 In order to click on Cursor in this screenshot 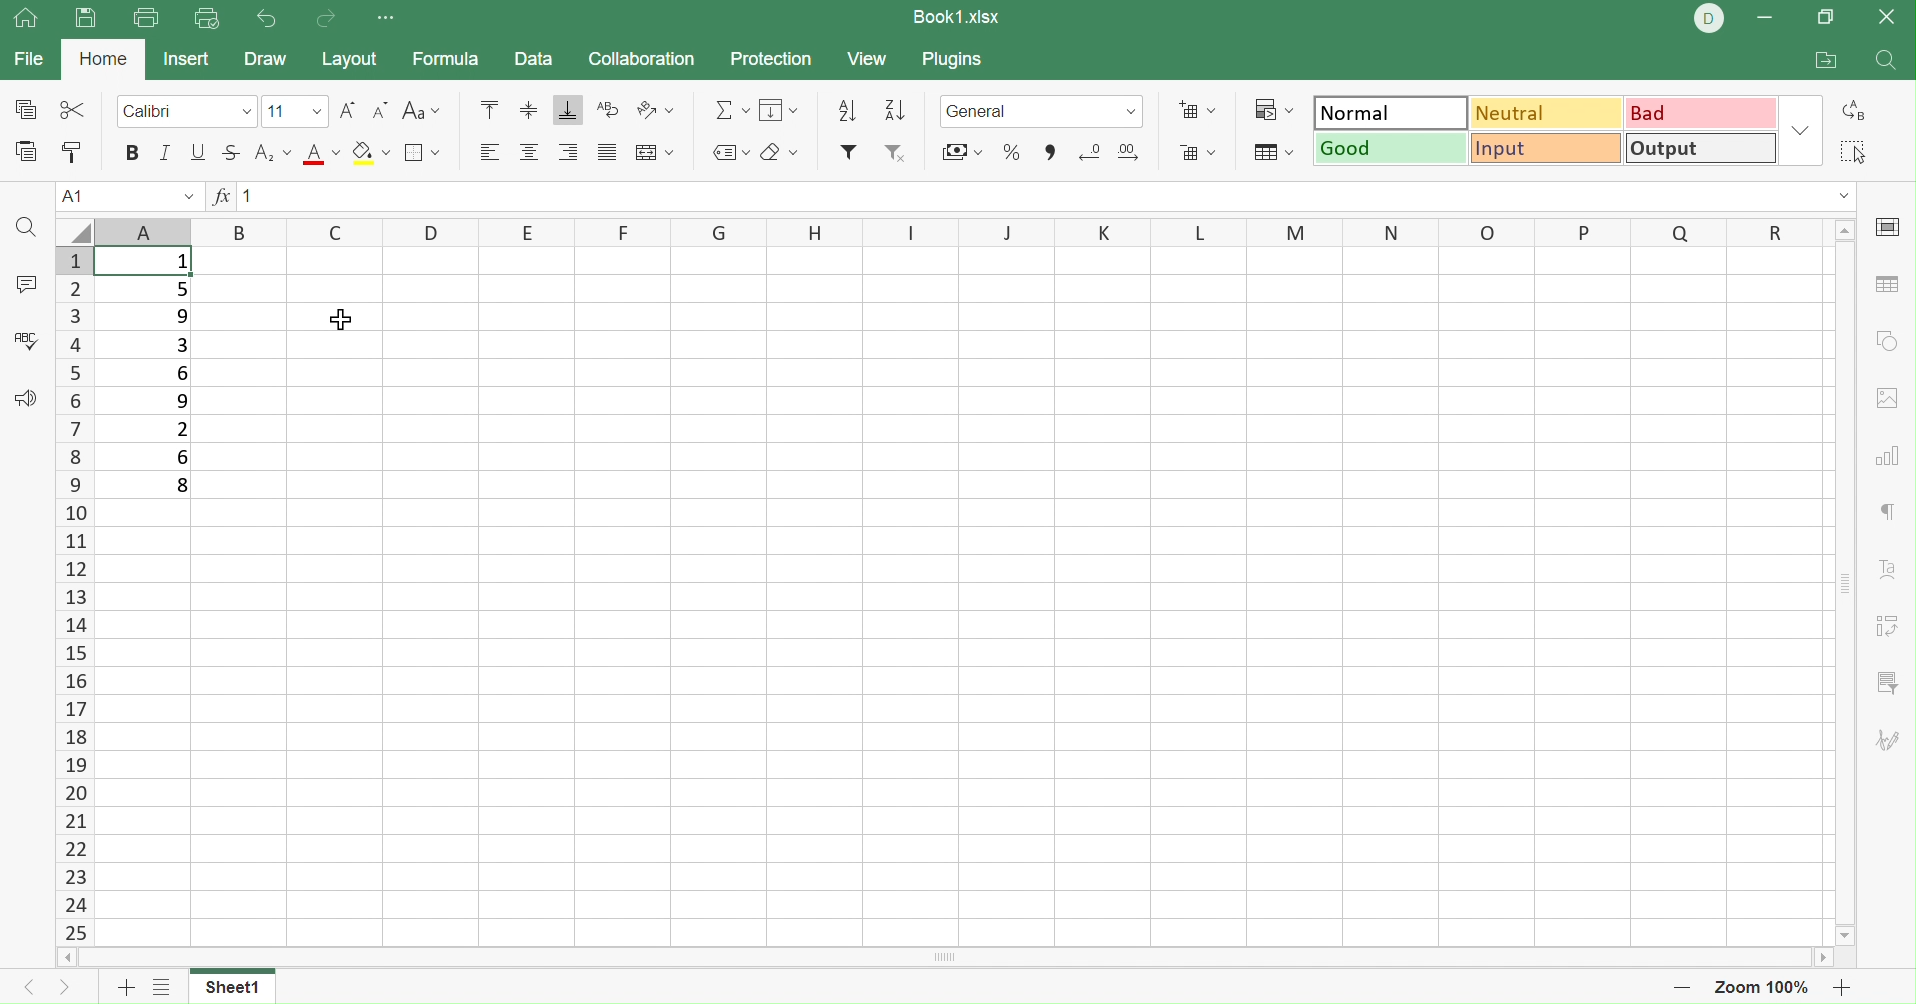, I will do `click(345, 319)`.